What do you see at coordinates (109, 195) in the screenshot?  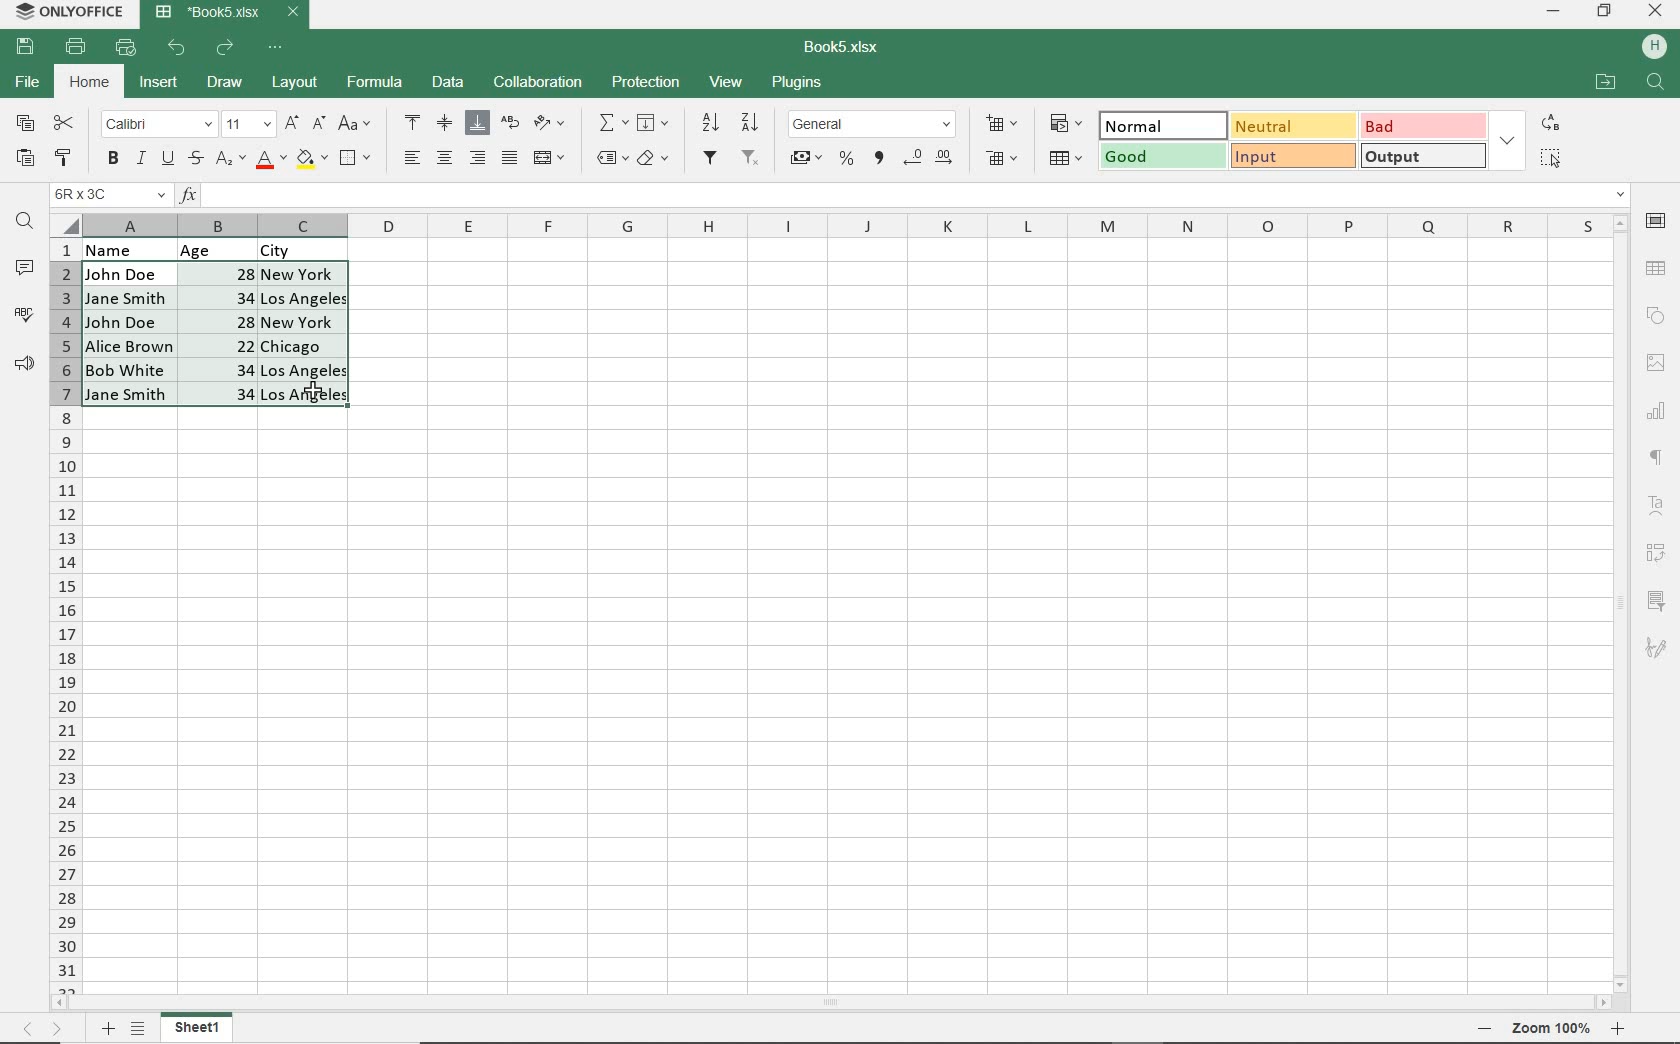 I see `NAME MANAGER` at bounding box center [109, 195].